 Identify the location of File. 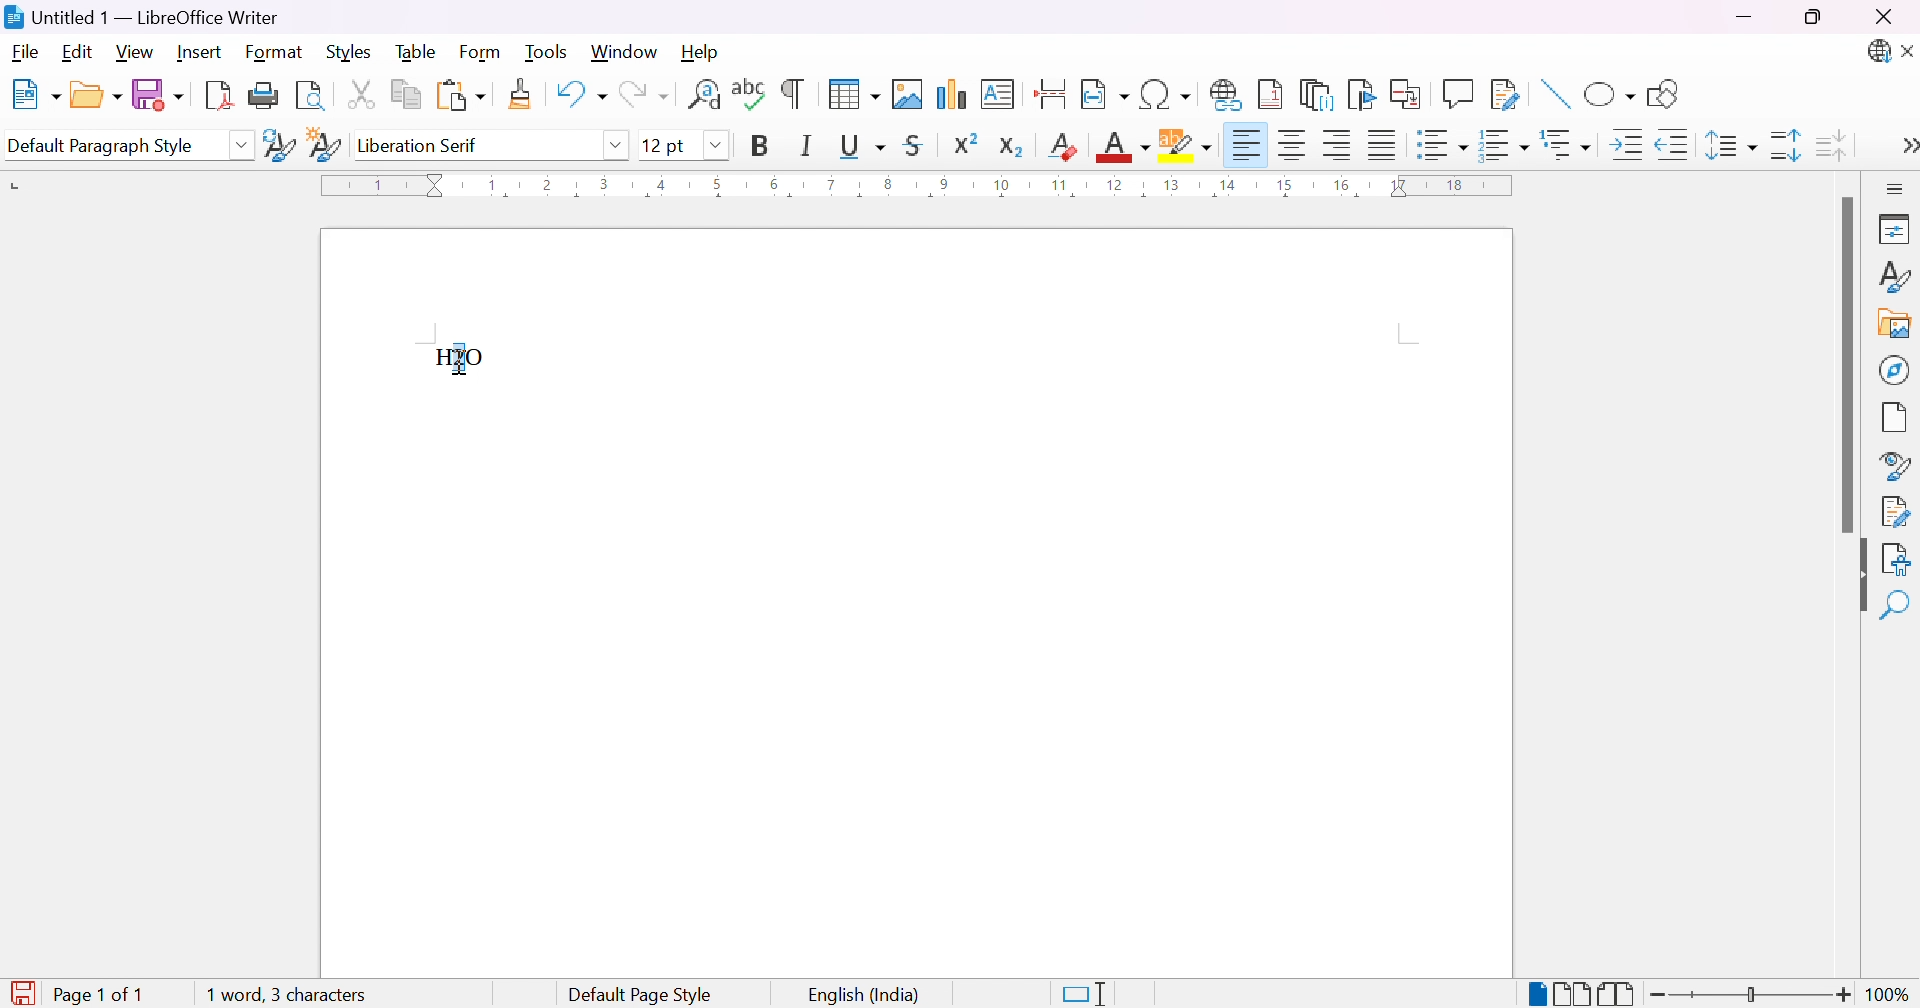
(27, 54).